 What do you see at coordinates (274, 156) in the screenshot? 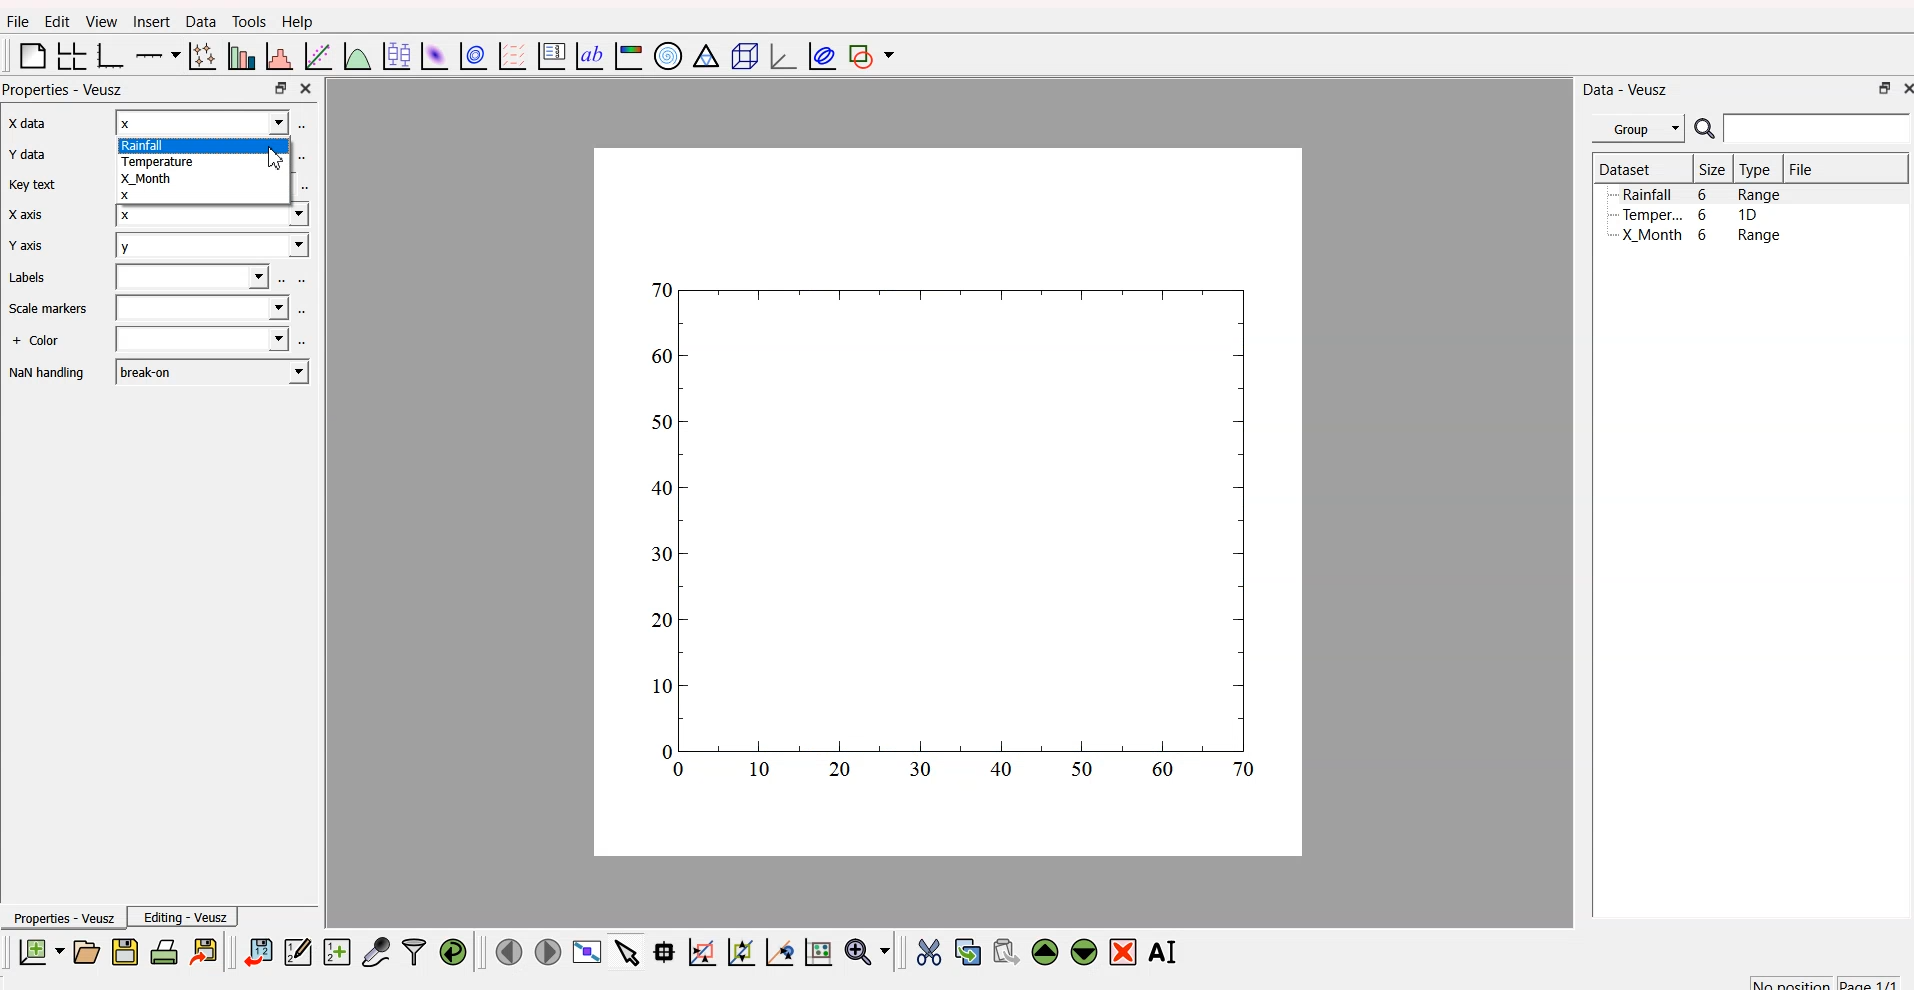
I see `cursor` at bounding box center [274, 156].